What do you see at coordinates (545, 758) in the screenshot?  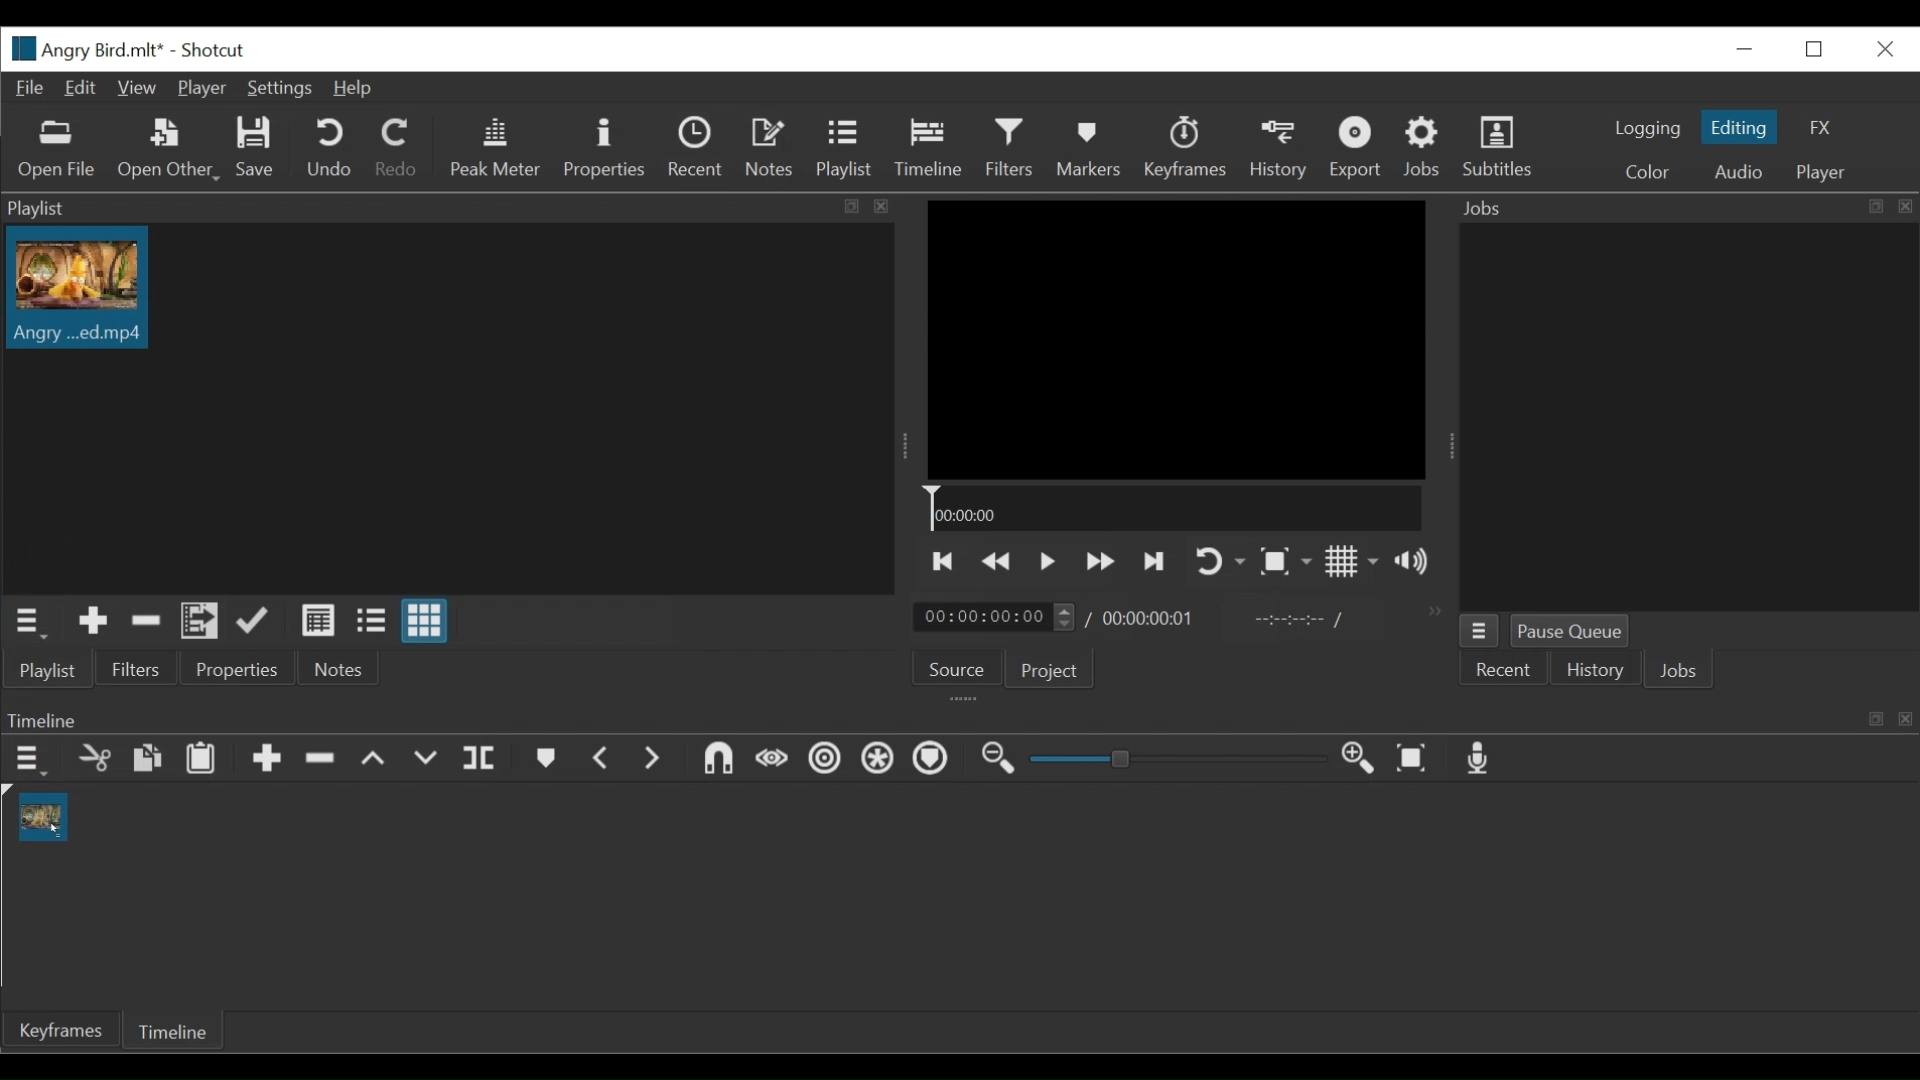 I see `Markers` at bounding box center [545, 758].